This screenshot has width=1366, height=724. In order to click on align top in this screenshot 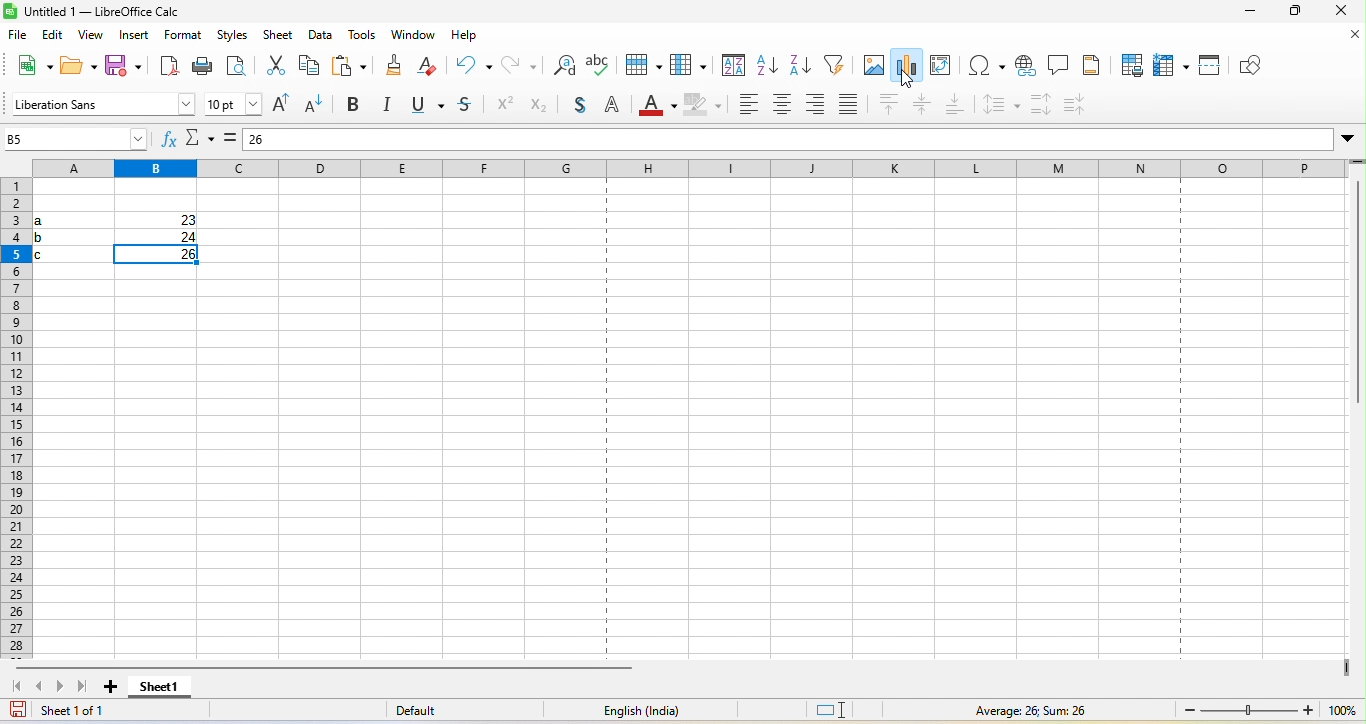, I will do `click(891, 105)`.